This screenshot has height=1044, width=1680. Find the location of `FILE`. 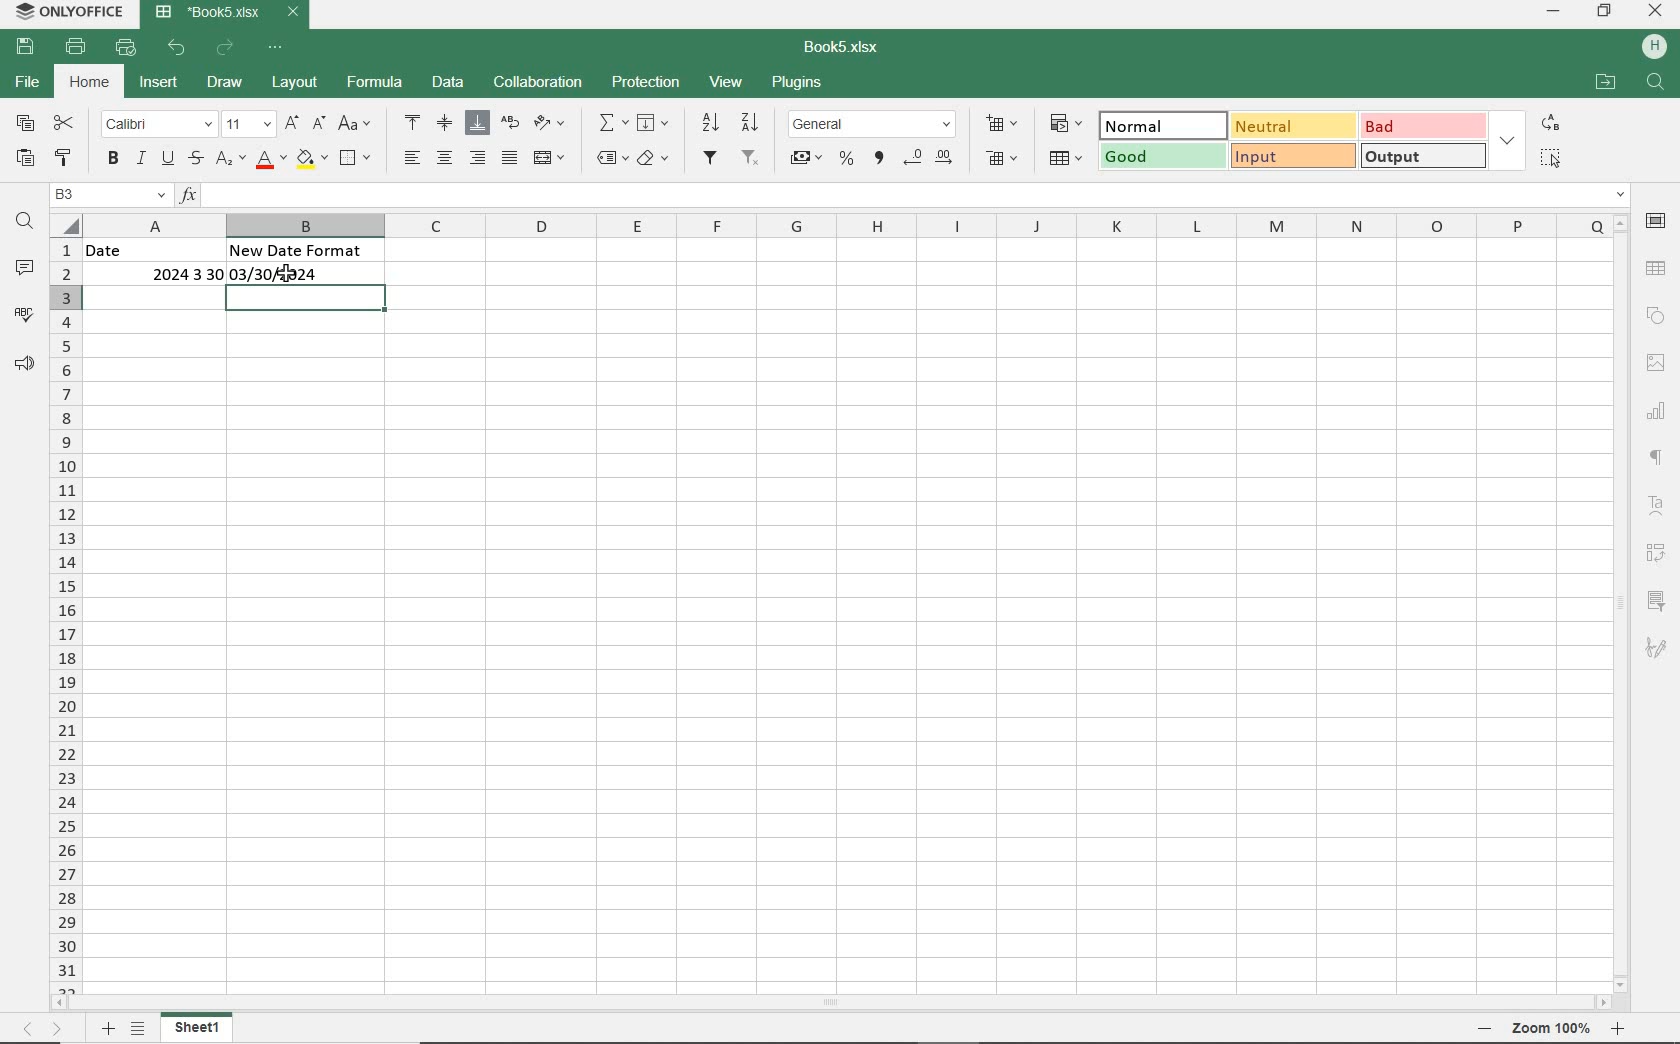

FILE is located at coordinates (30, 83).